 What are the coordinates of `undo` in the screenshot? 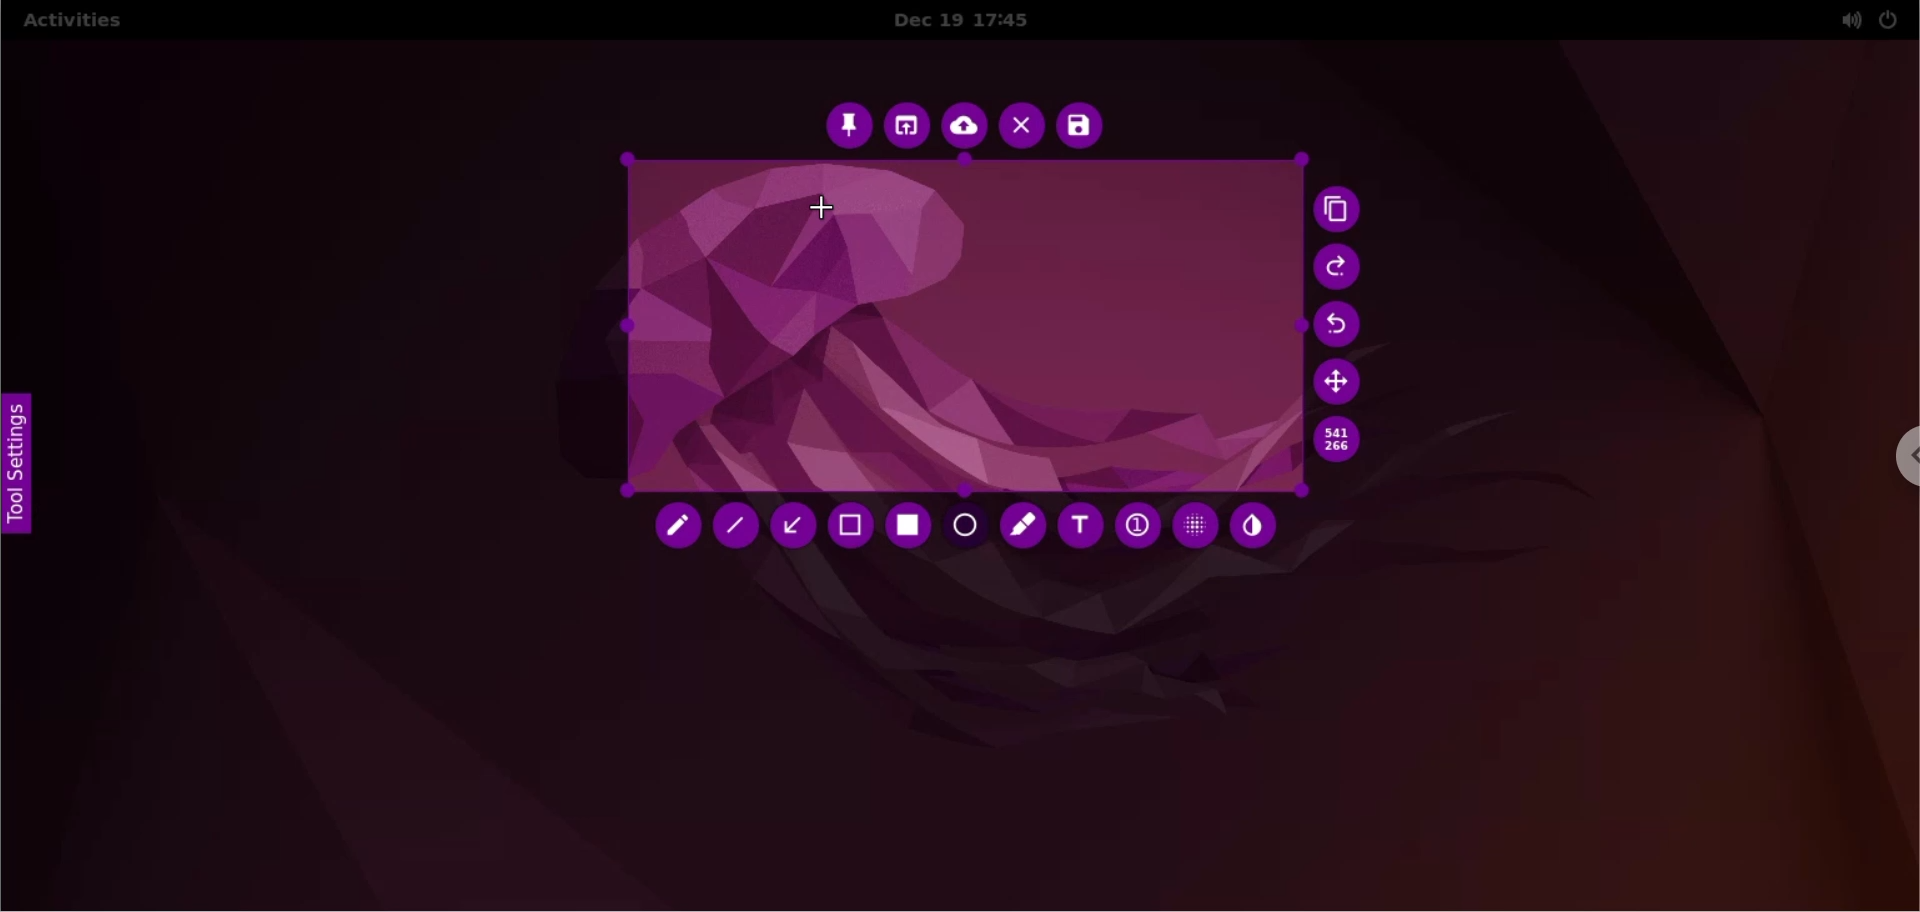 It's located at (1345, 326).